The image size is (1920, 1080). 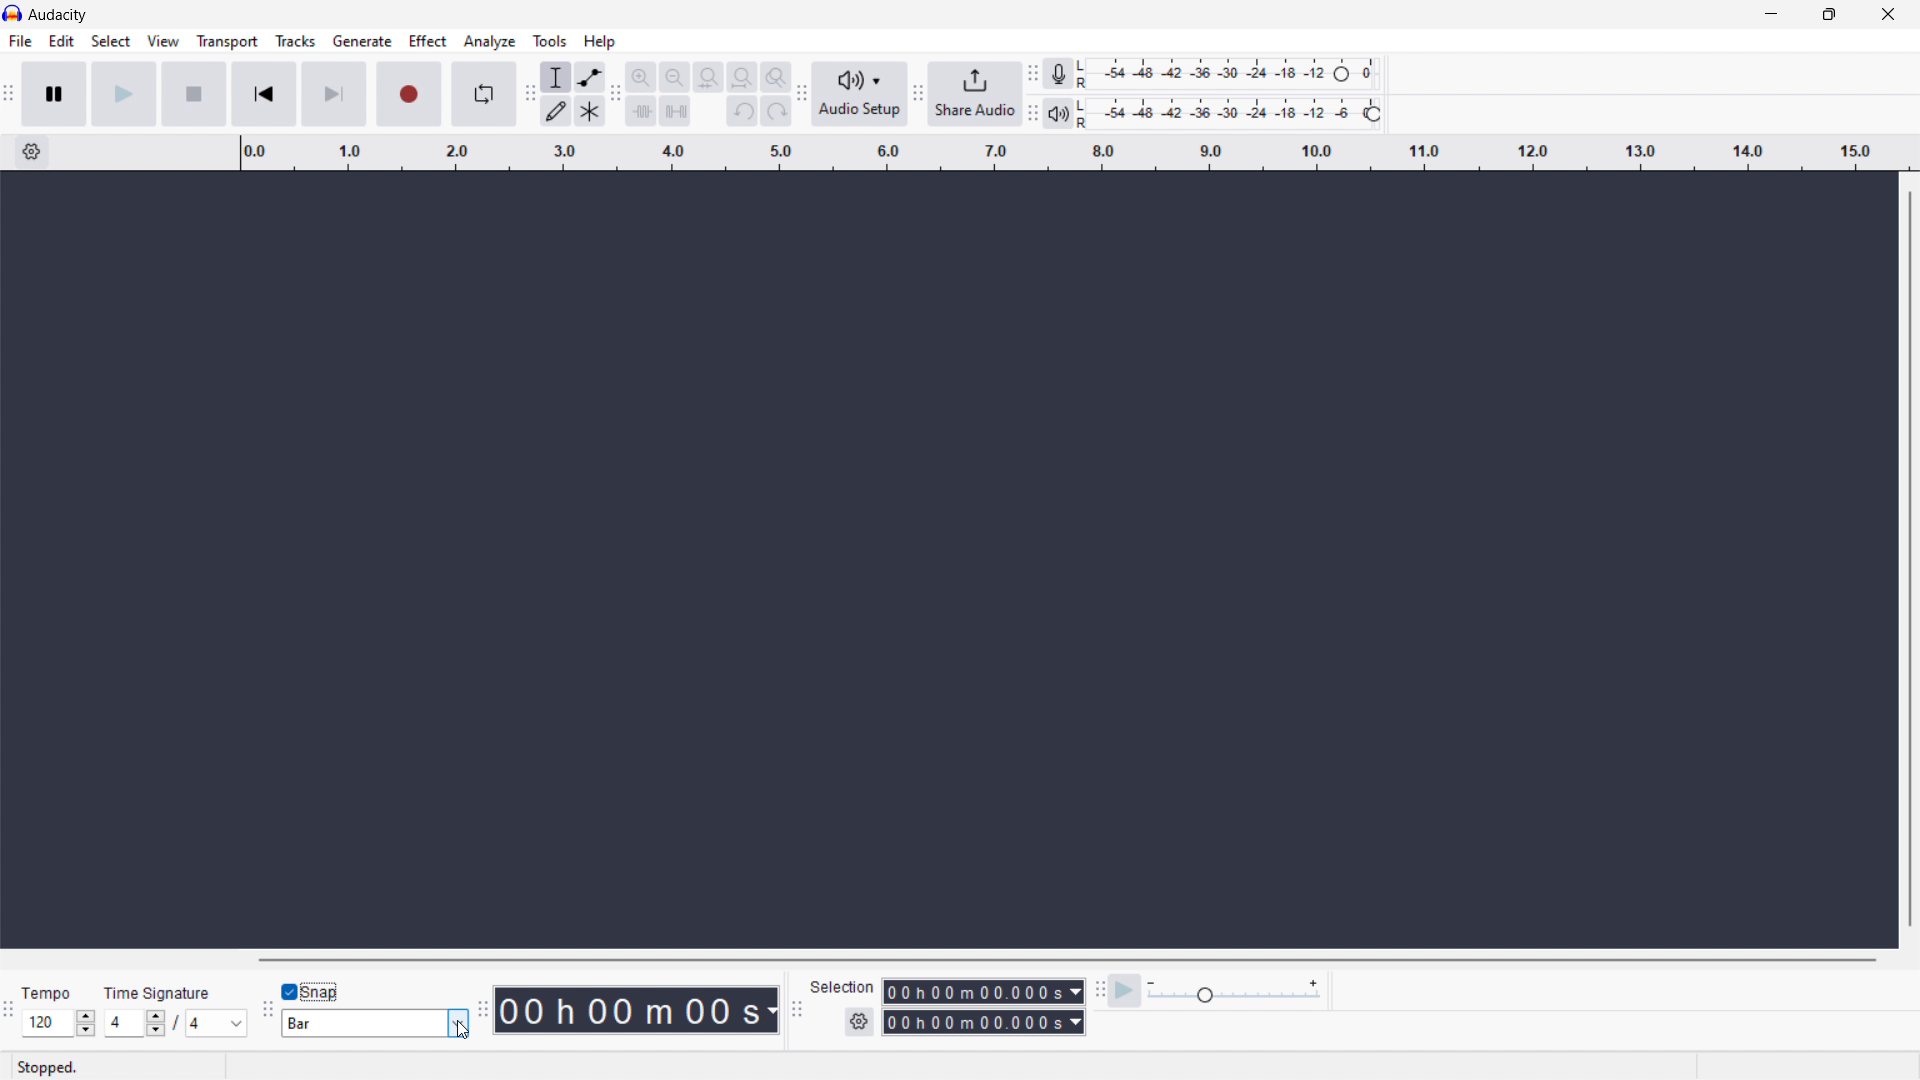 What do you see at coordinates (374, 1023) in the screenshot?
I see `set bar` at bounding box center [374, 1023].